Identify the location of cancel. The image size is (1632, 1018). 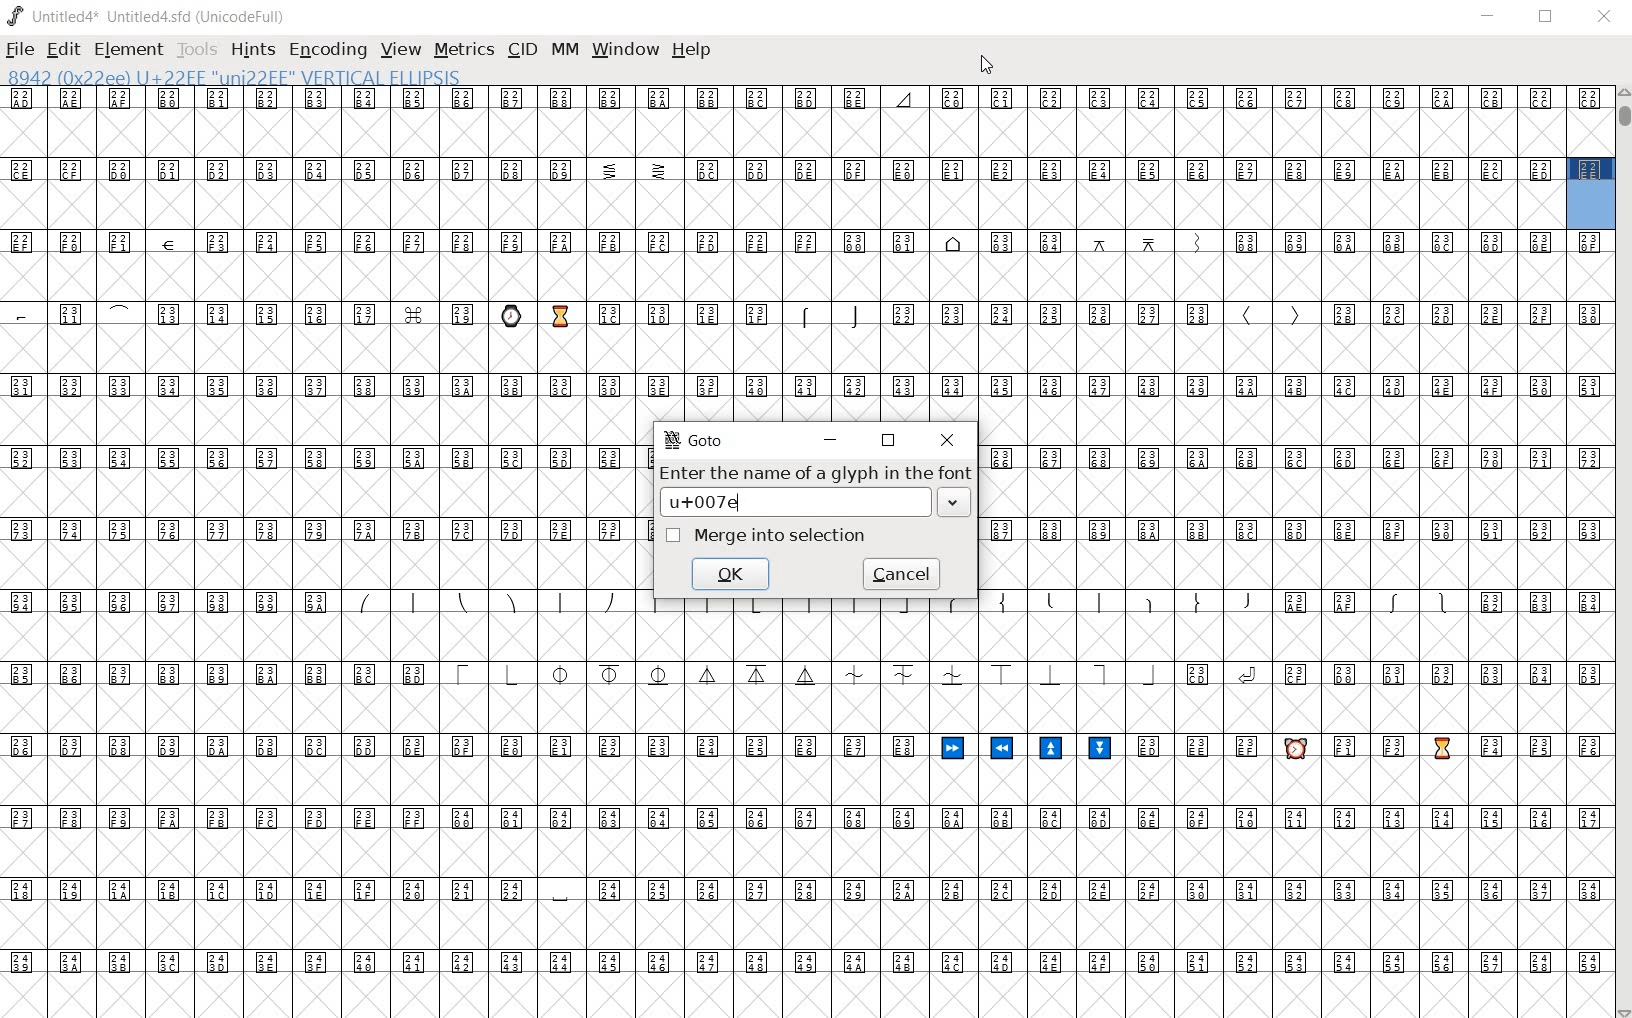
(902, 574).